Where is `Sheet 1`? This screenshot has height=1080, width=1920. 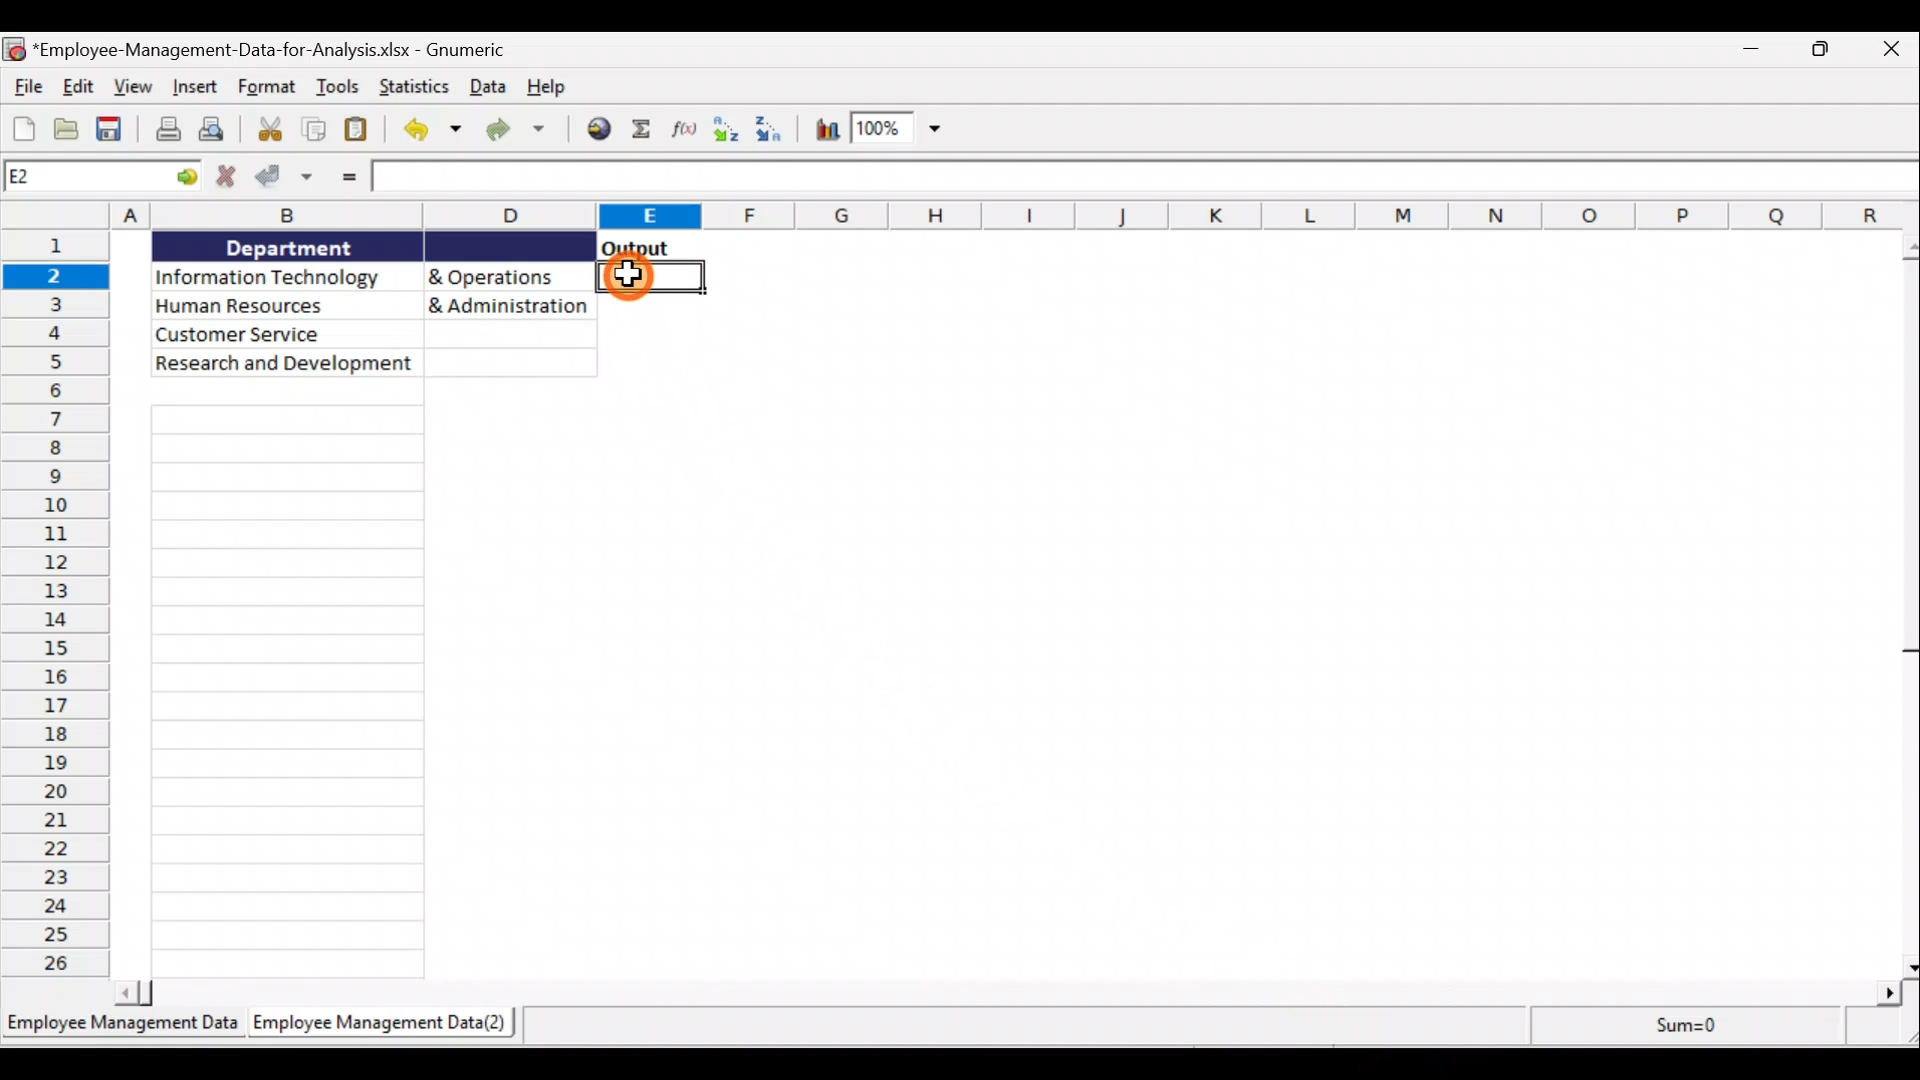
Sheet 1 is located at coordinates (124, 1030).